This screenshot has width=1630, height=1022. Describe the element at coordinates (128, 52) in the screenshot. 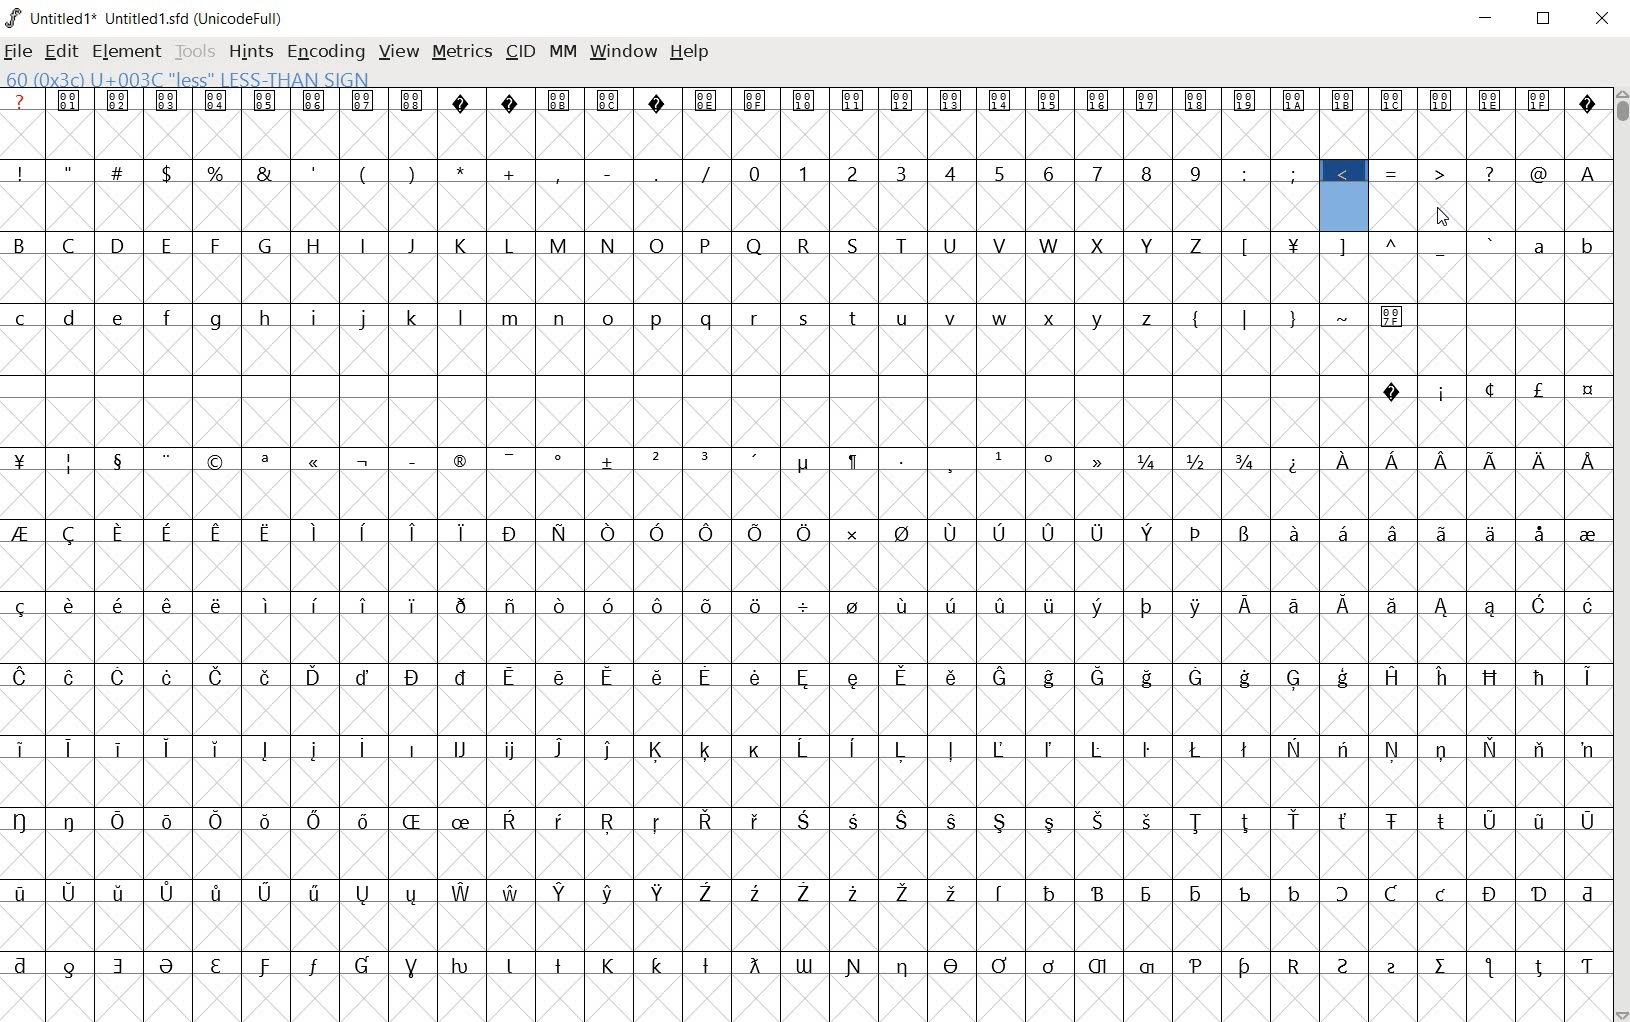

I see `element` at that location.